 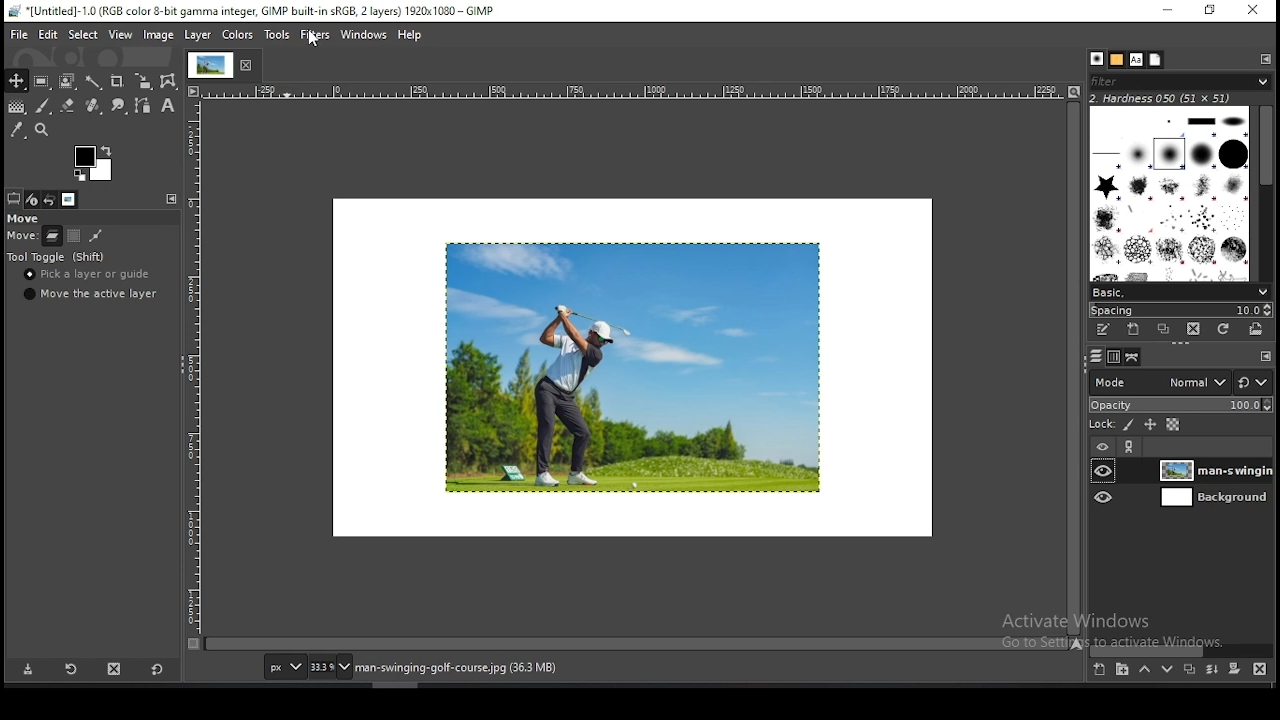 I want to click on crop tool, so click(x=119, y=82).